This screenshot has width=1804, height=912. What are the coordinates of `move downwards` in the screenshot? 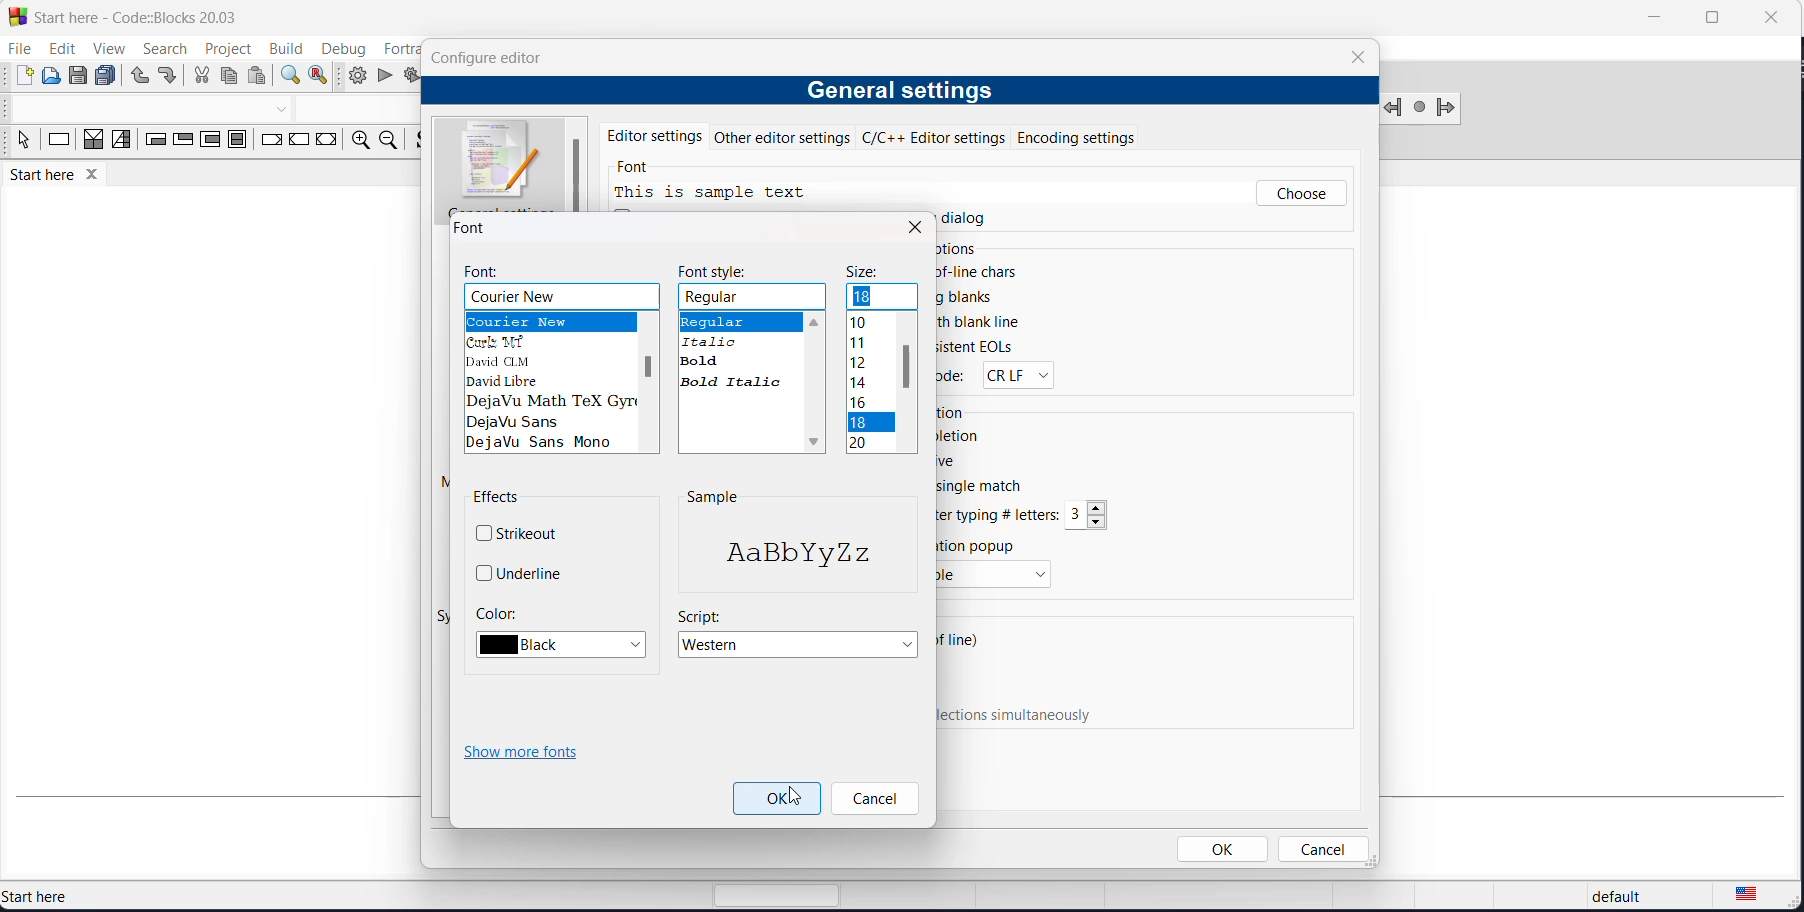 It's located at (817, 444).